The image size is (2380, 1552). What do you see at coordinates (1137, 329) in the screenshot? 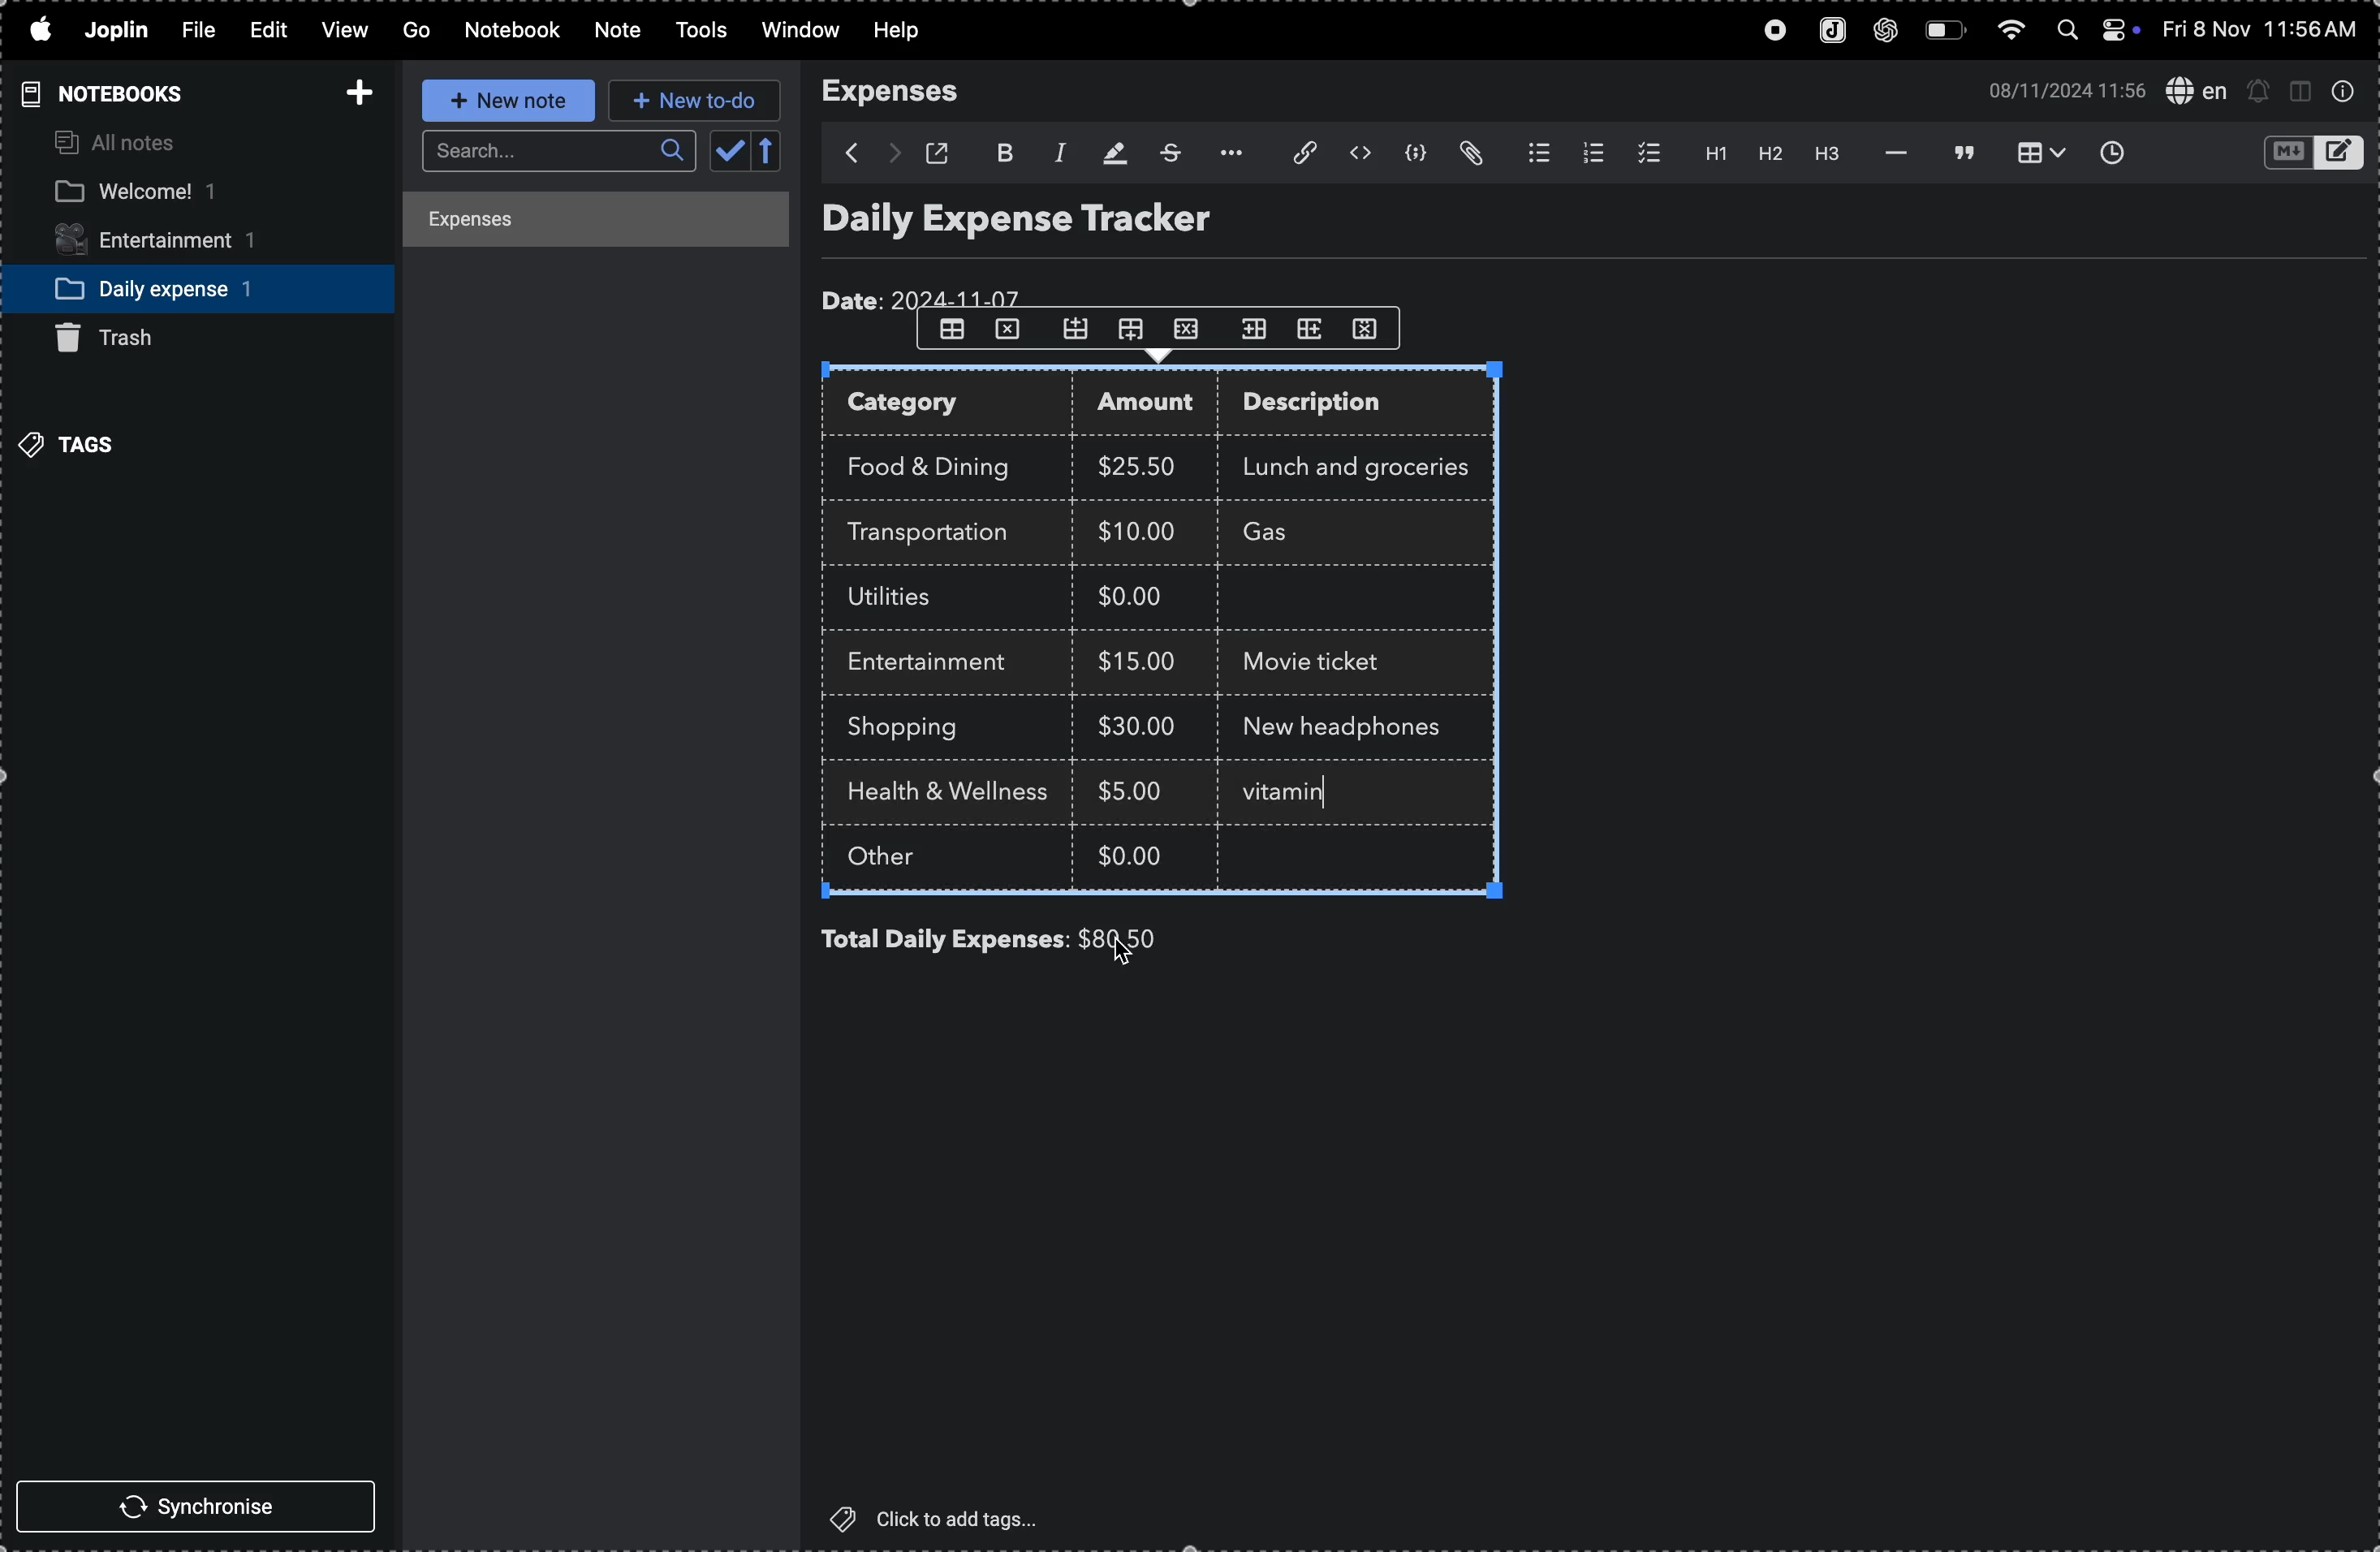
I see `add row down` at bounding box center [1137, 329].